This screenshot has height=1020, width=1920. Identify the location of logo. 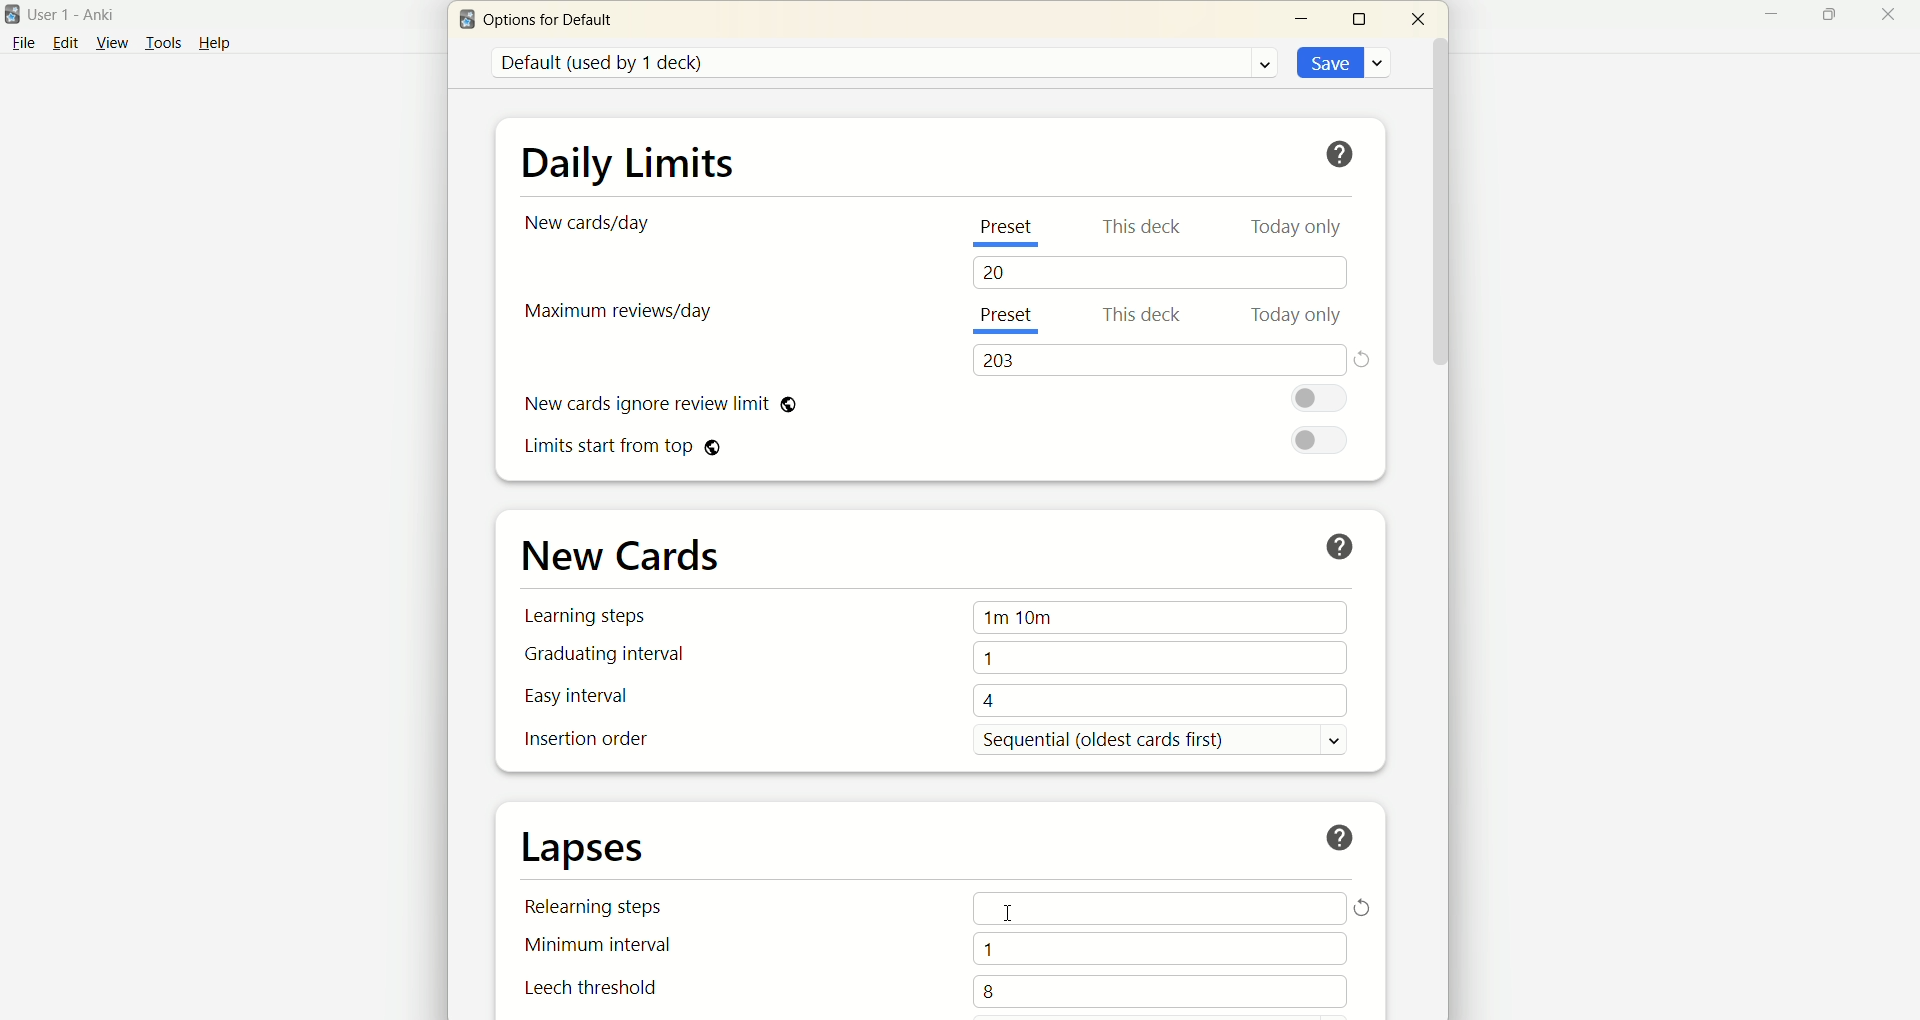
(13, 15).